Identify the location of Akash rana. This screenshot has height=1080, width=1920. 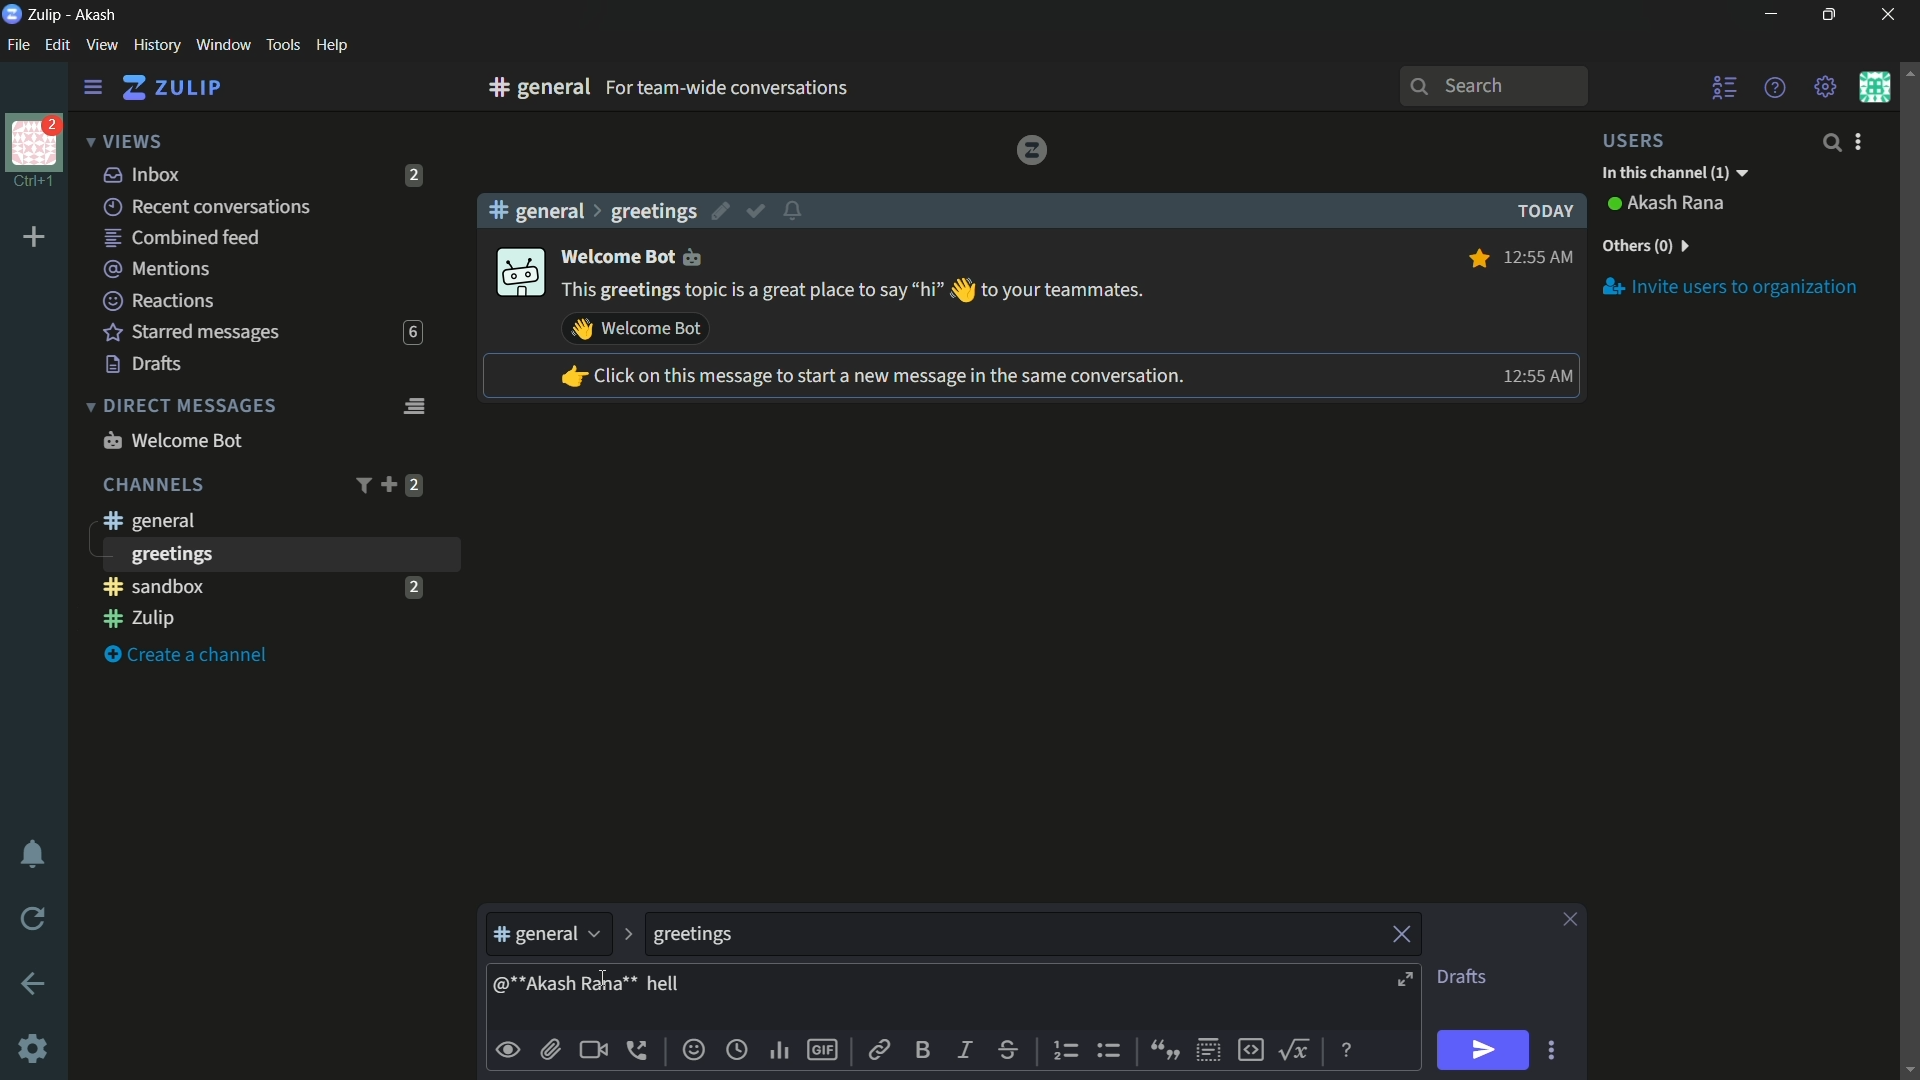
(1678, 204).